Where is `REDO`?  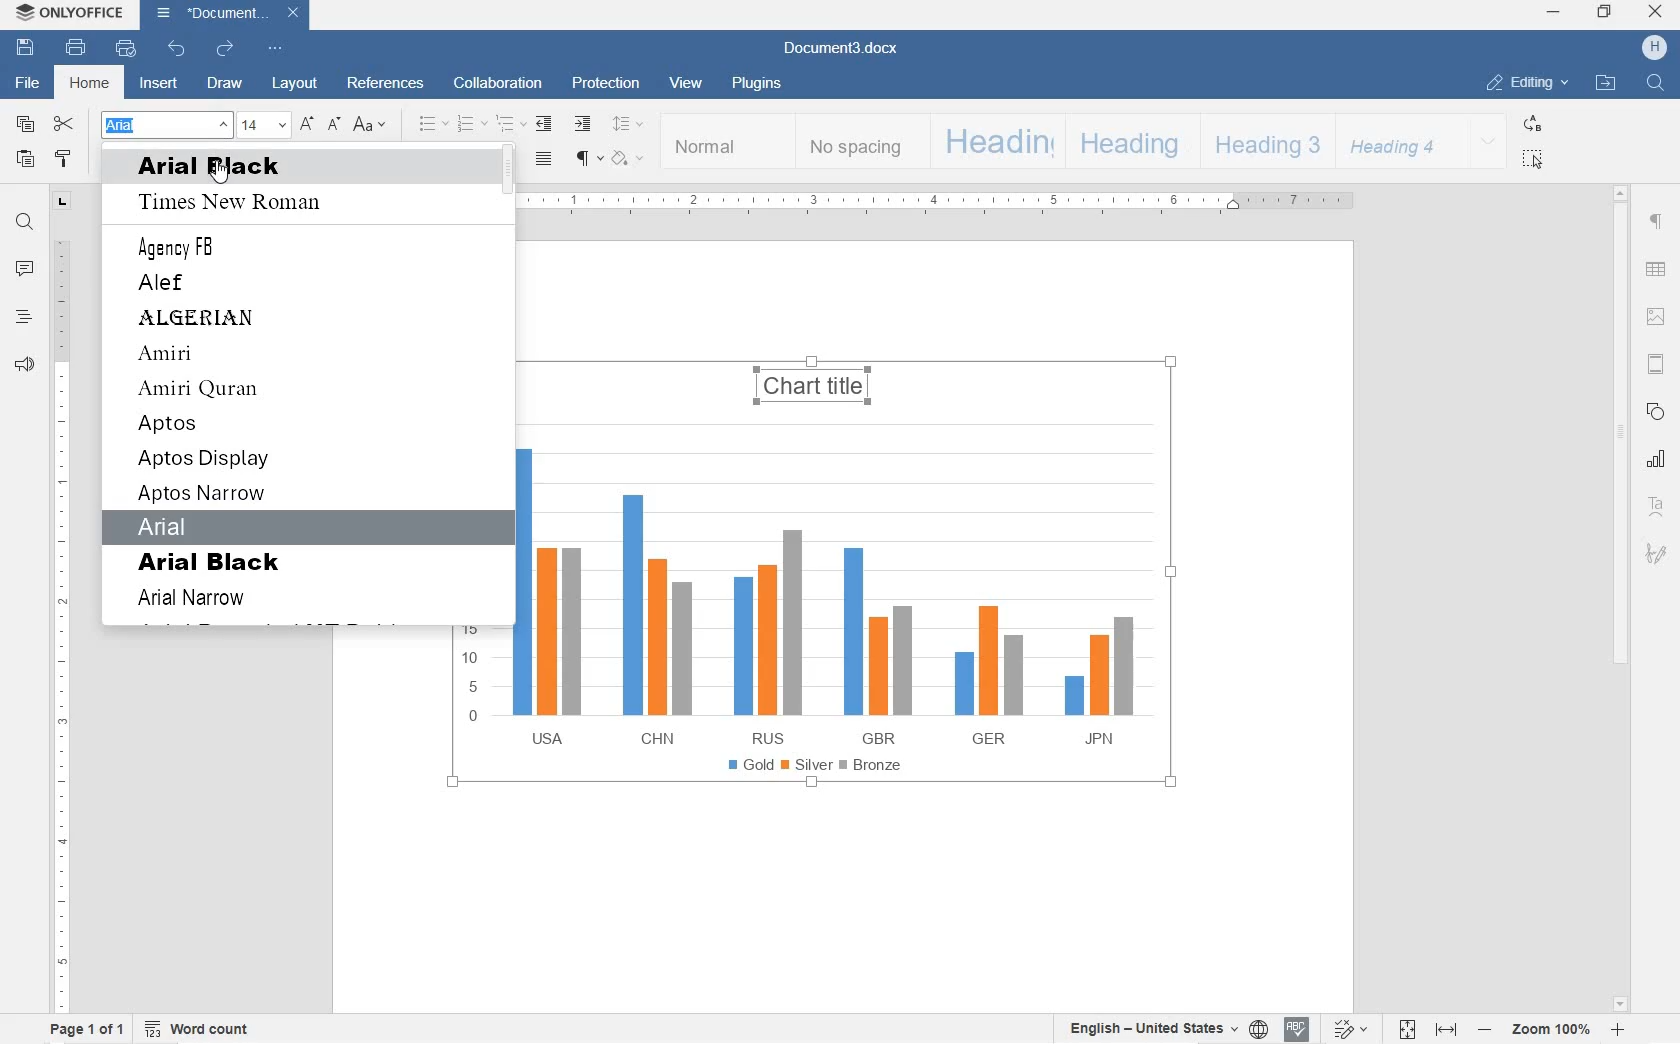 REDO is located at coordinates (226, 48).